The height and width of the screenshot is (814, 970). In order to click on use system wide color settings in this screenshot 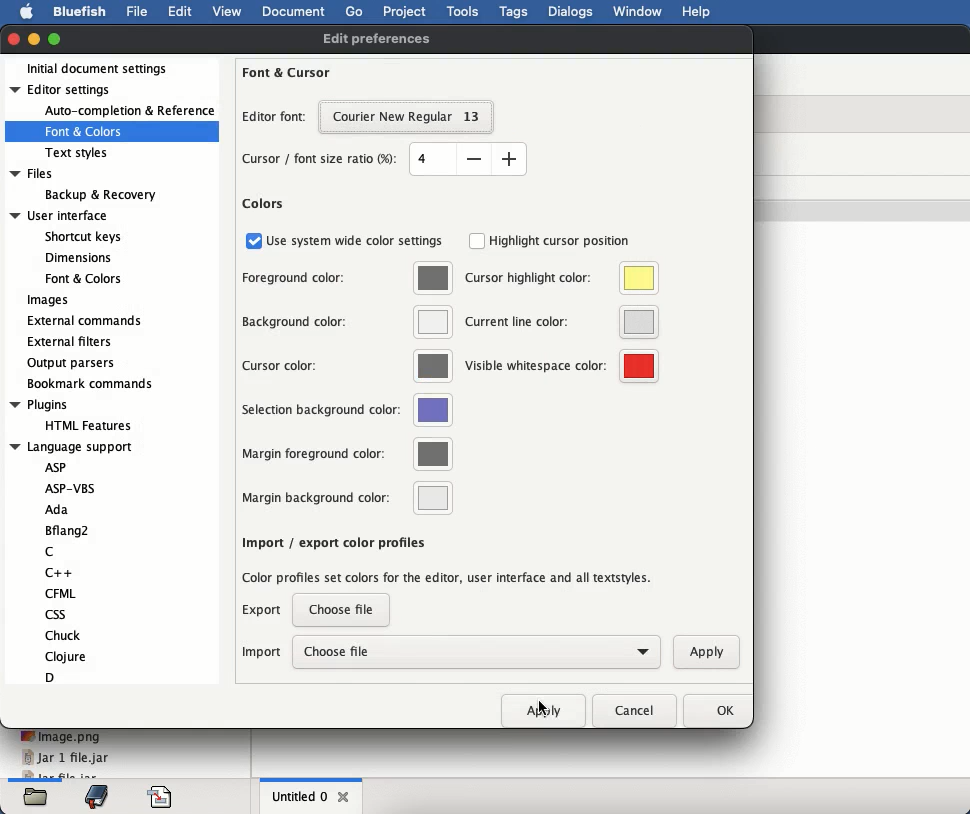, I will do `click(344, 241)`.